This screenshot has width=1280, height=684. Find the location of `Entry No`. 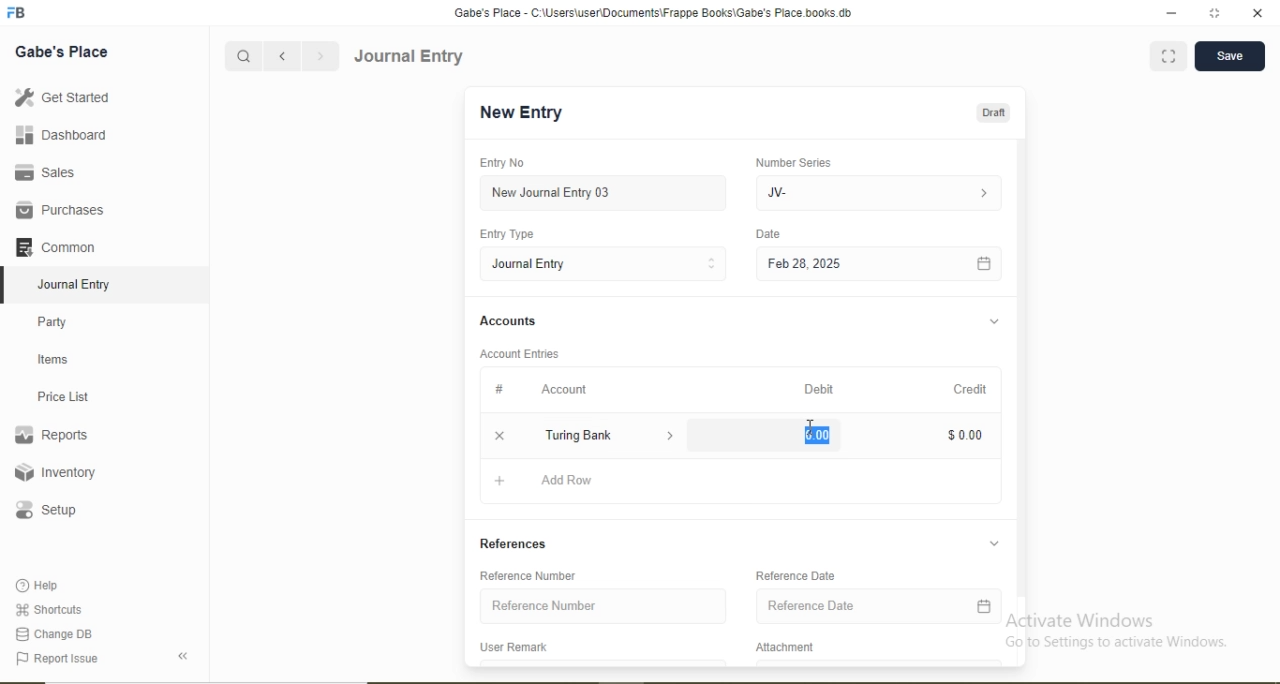

Entry No is located at coordinates (501, 162).